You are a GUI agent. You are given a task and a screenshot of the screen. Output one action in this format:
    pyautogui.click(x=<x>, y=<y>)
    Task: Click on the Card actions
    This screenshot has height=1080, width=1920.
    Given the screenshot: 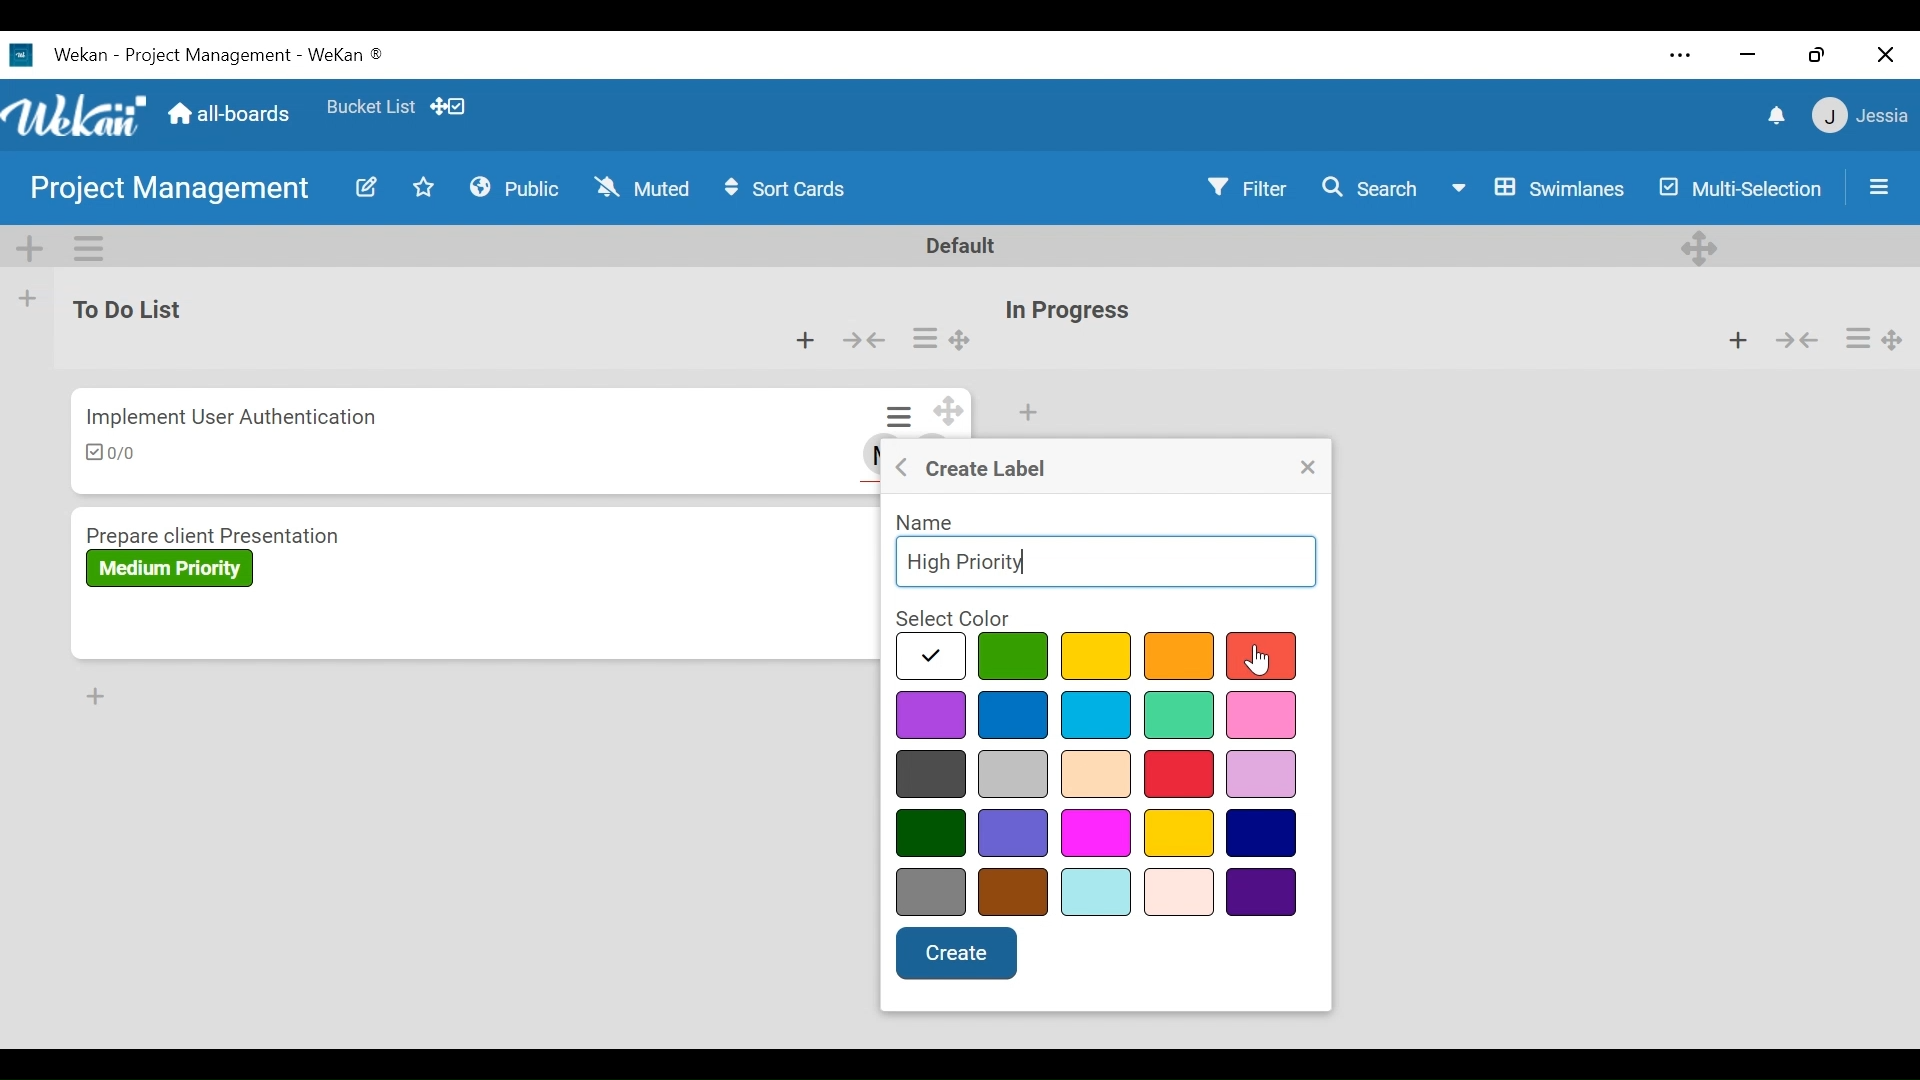 What is the action you would take?
    pyautogui.click(x=923, y=339)
    